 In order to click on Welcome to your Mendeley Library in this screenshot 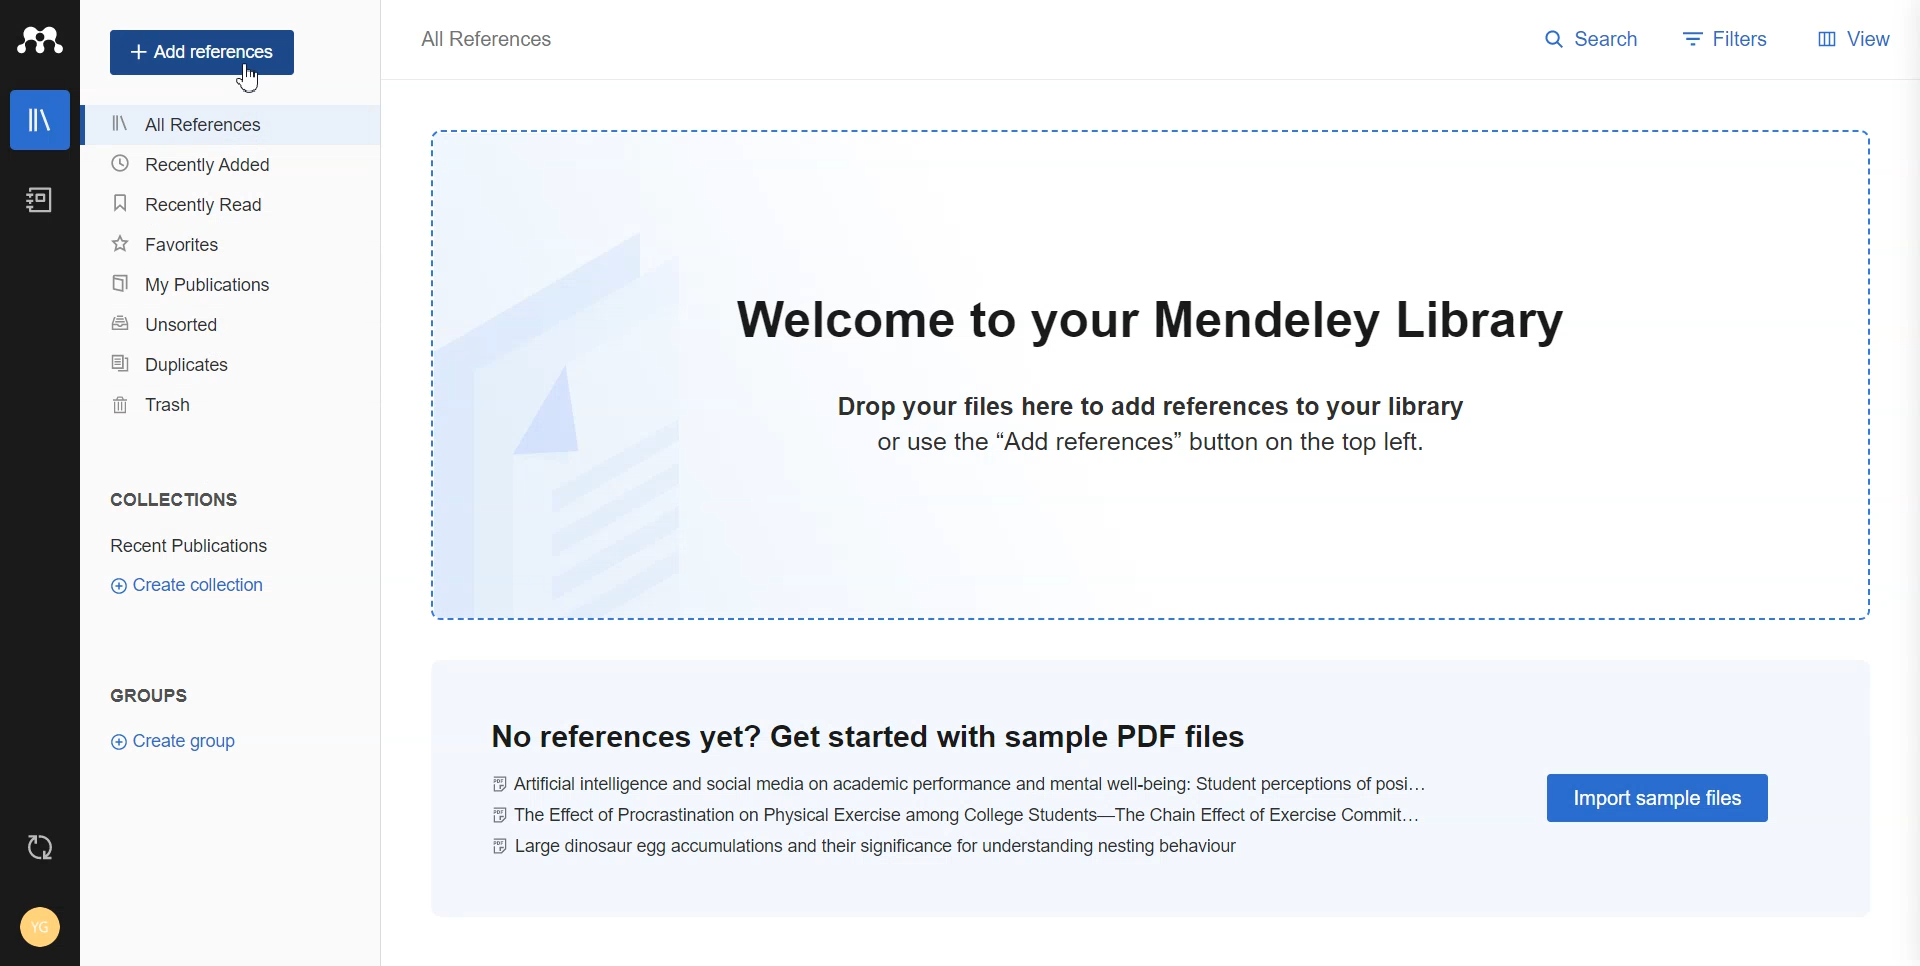, I will do `click(1146, 324)`.